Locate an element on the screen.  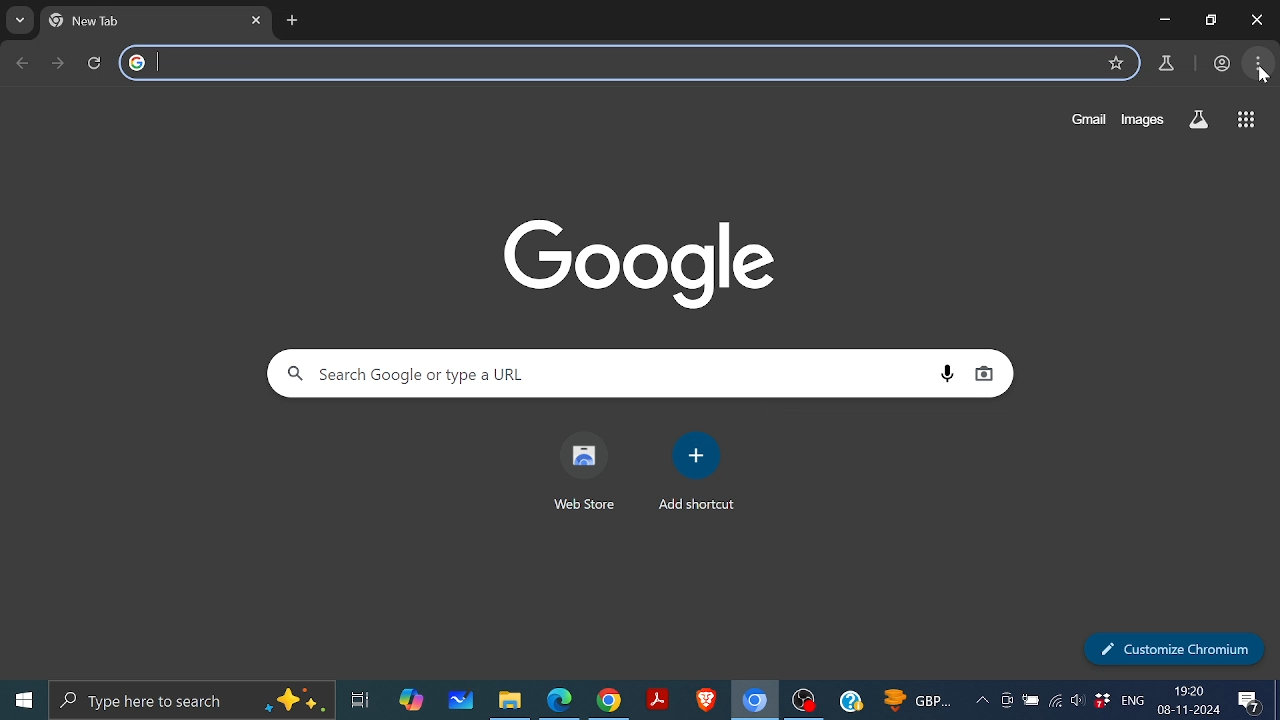
Close current tab is located at coordinates (257, 21).